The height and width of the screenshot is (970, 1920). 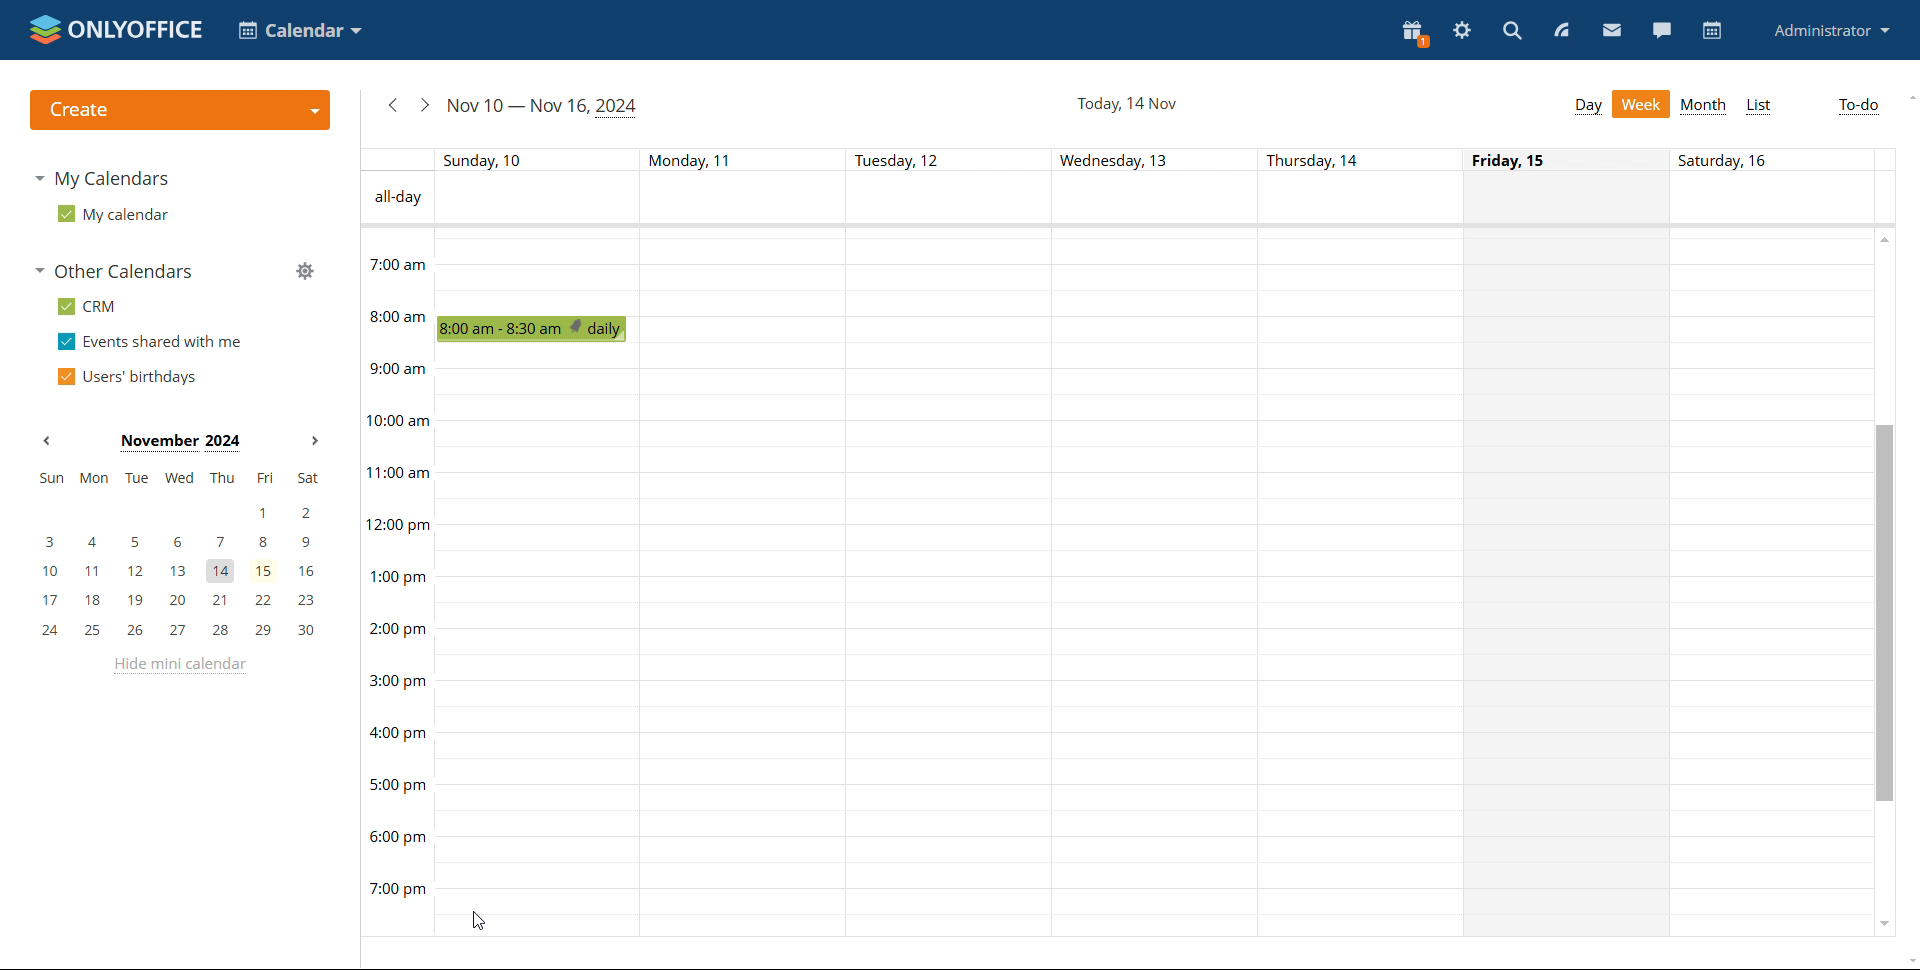 I want to click on feed, so click(x=1560, y=30).